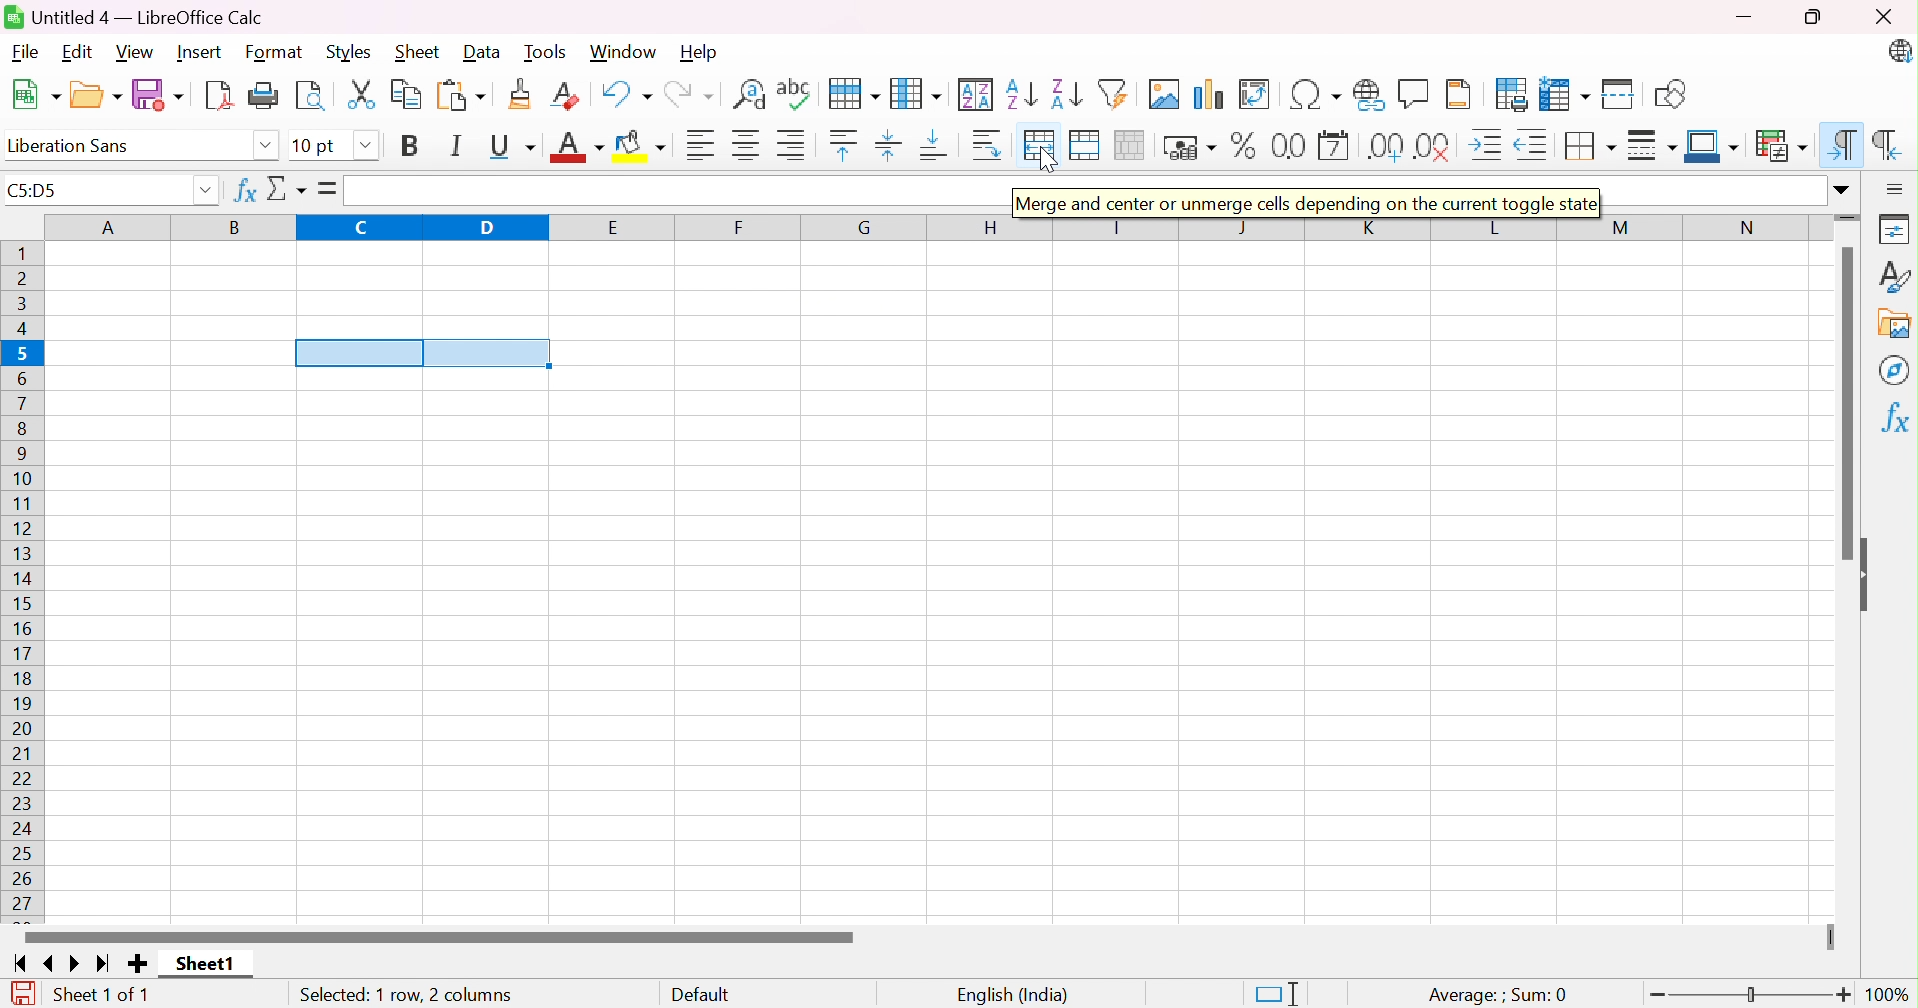 Image resolution: width=1918 pixels, height=1008 pixels. I want to click on LibreOffice Calc, so click(1899, 53).